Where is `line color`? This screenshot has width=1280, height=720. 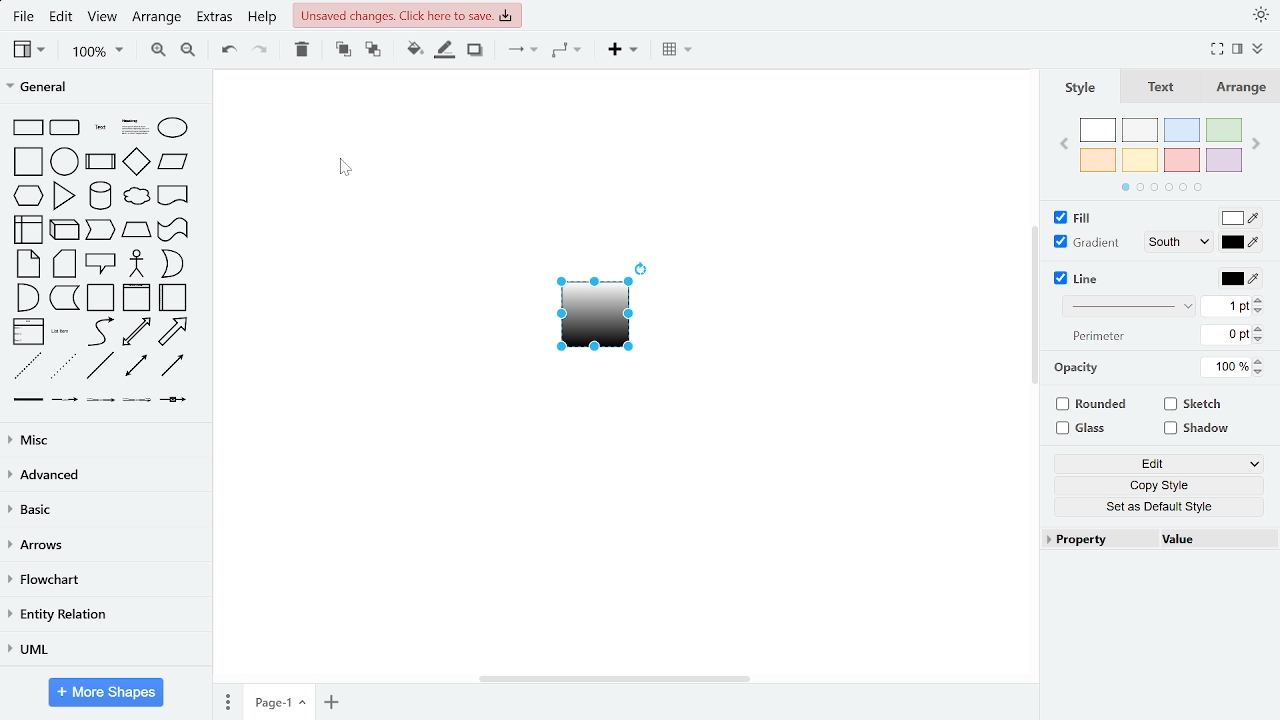 line color is located at coordinates (1239, 279).